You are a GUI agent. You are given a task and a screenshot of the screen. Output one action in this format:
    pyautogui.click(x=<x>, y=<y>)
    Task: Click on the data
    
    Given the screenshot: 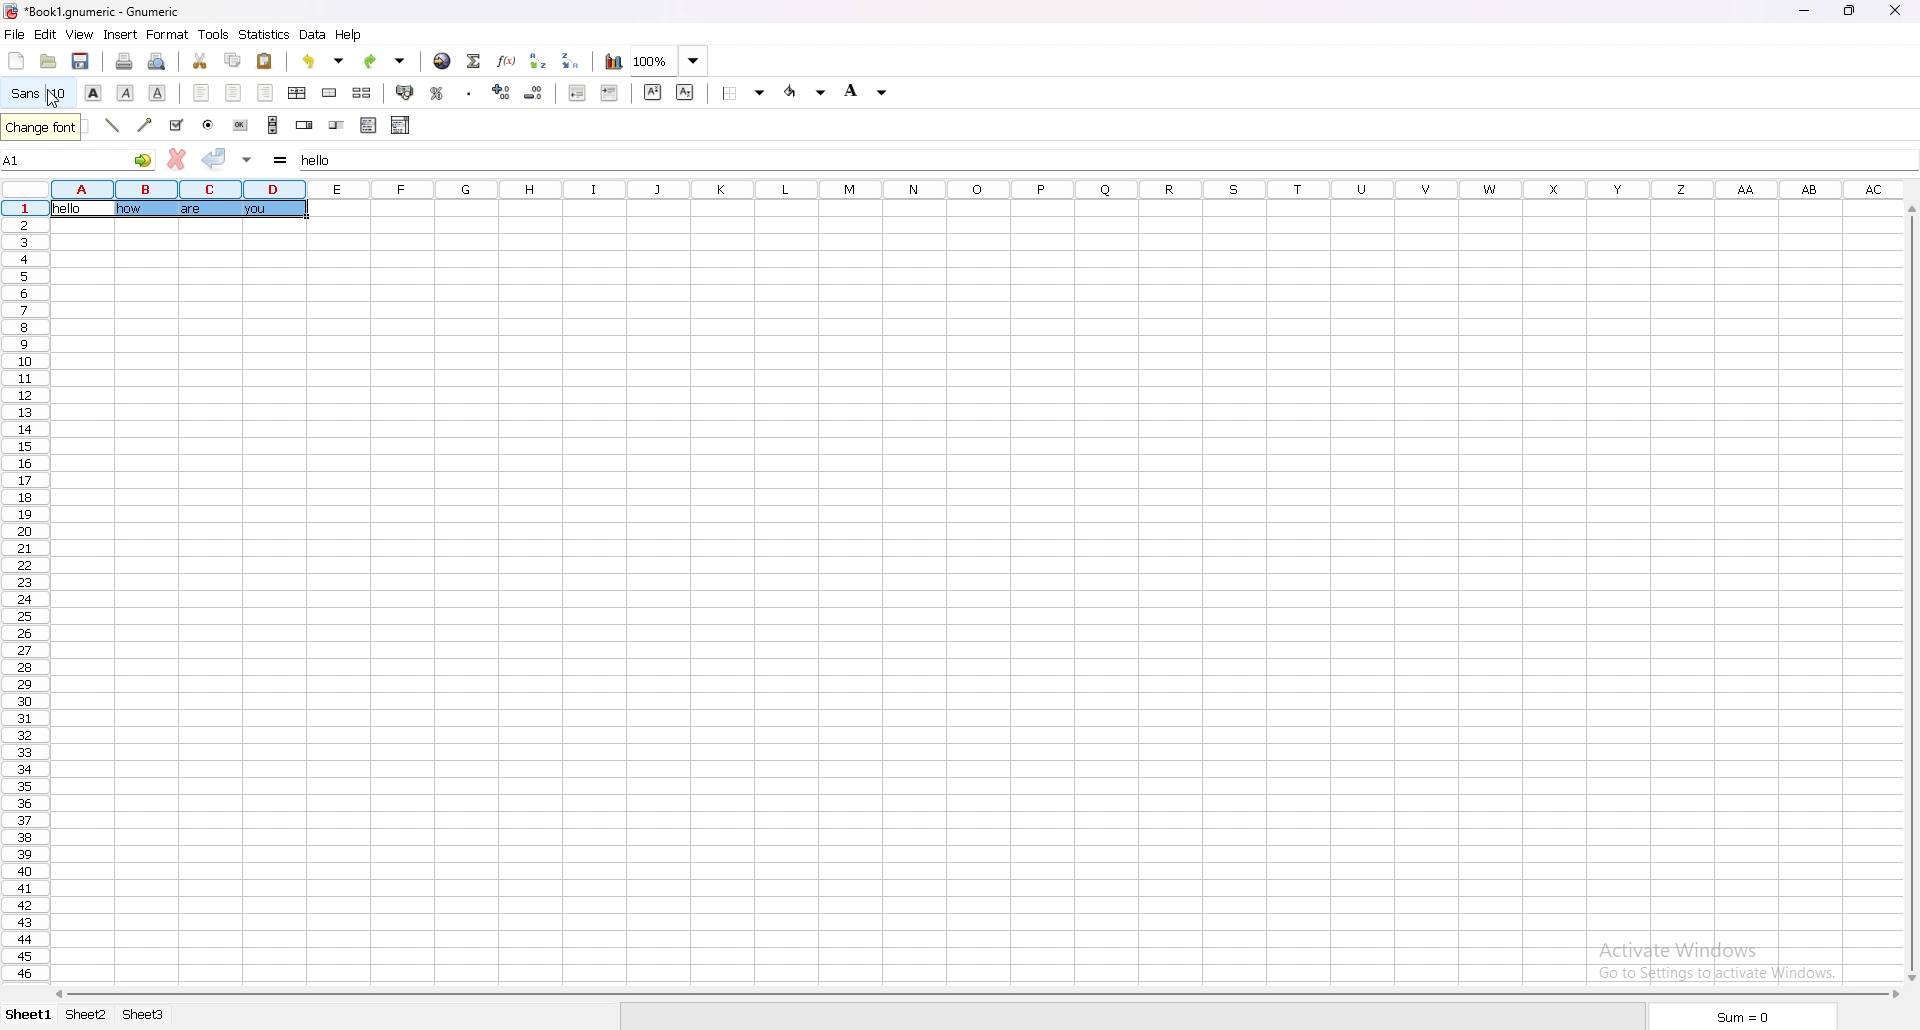 What is the action you would take?
    pyautogui.click(x=313, y=35)
    